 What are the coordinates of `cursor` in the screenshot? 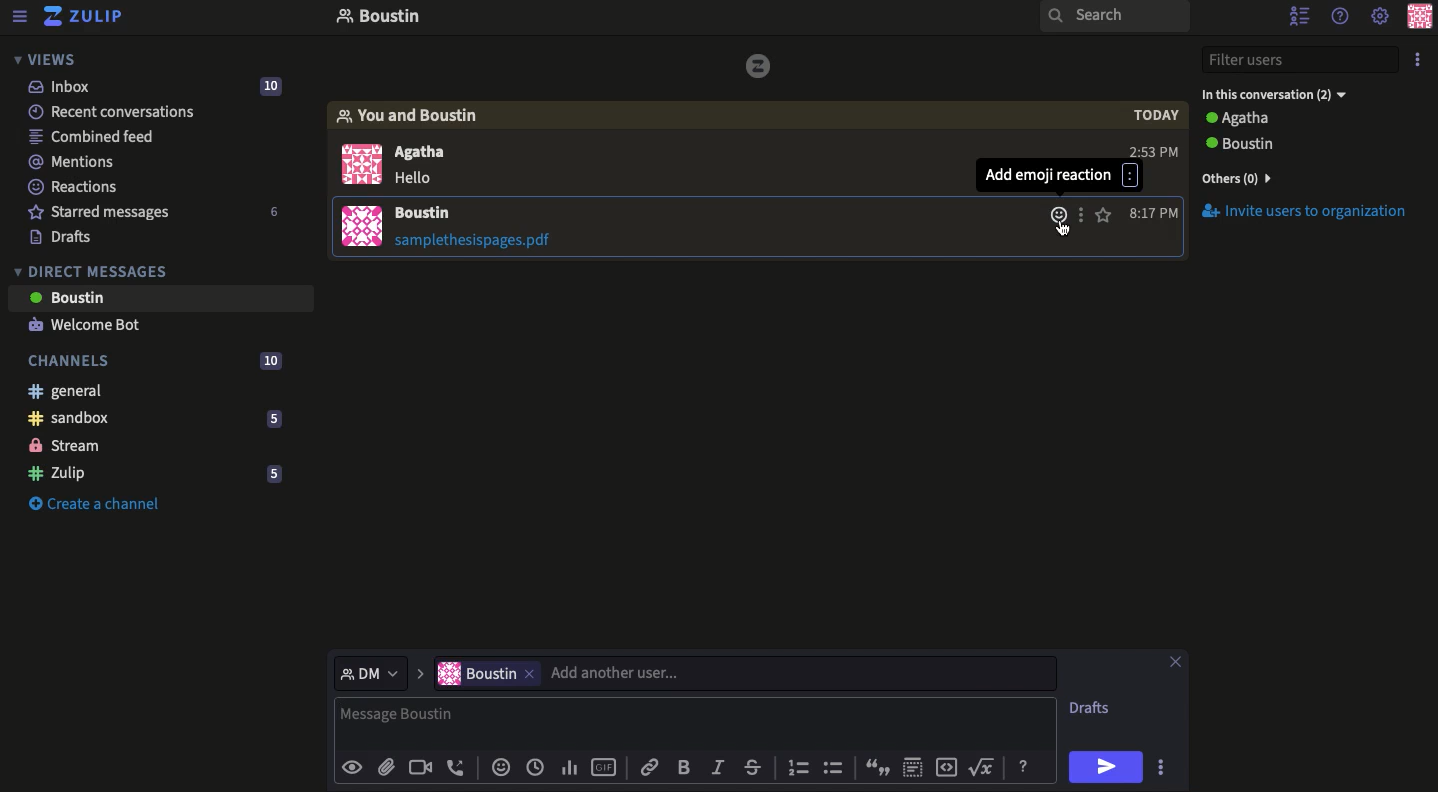 It's located at (1063, 229).